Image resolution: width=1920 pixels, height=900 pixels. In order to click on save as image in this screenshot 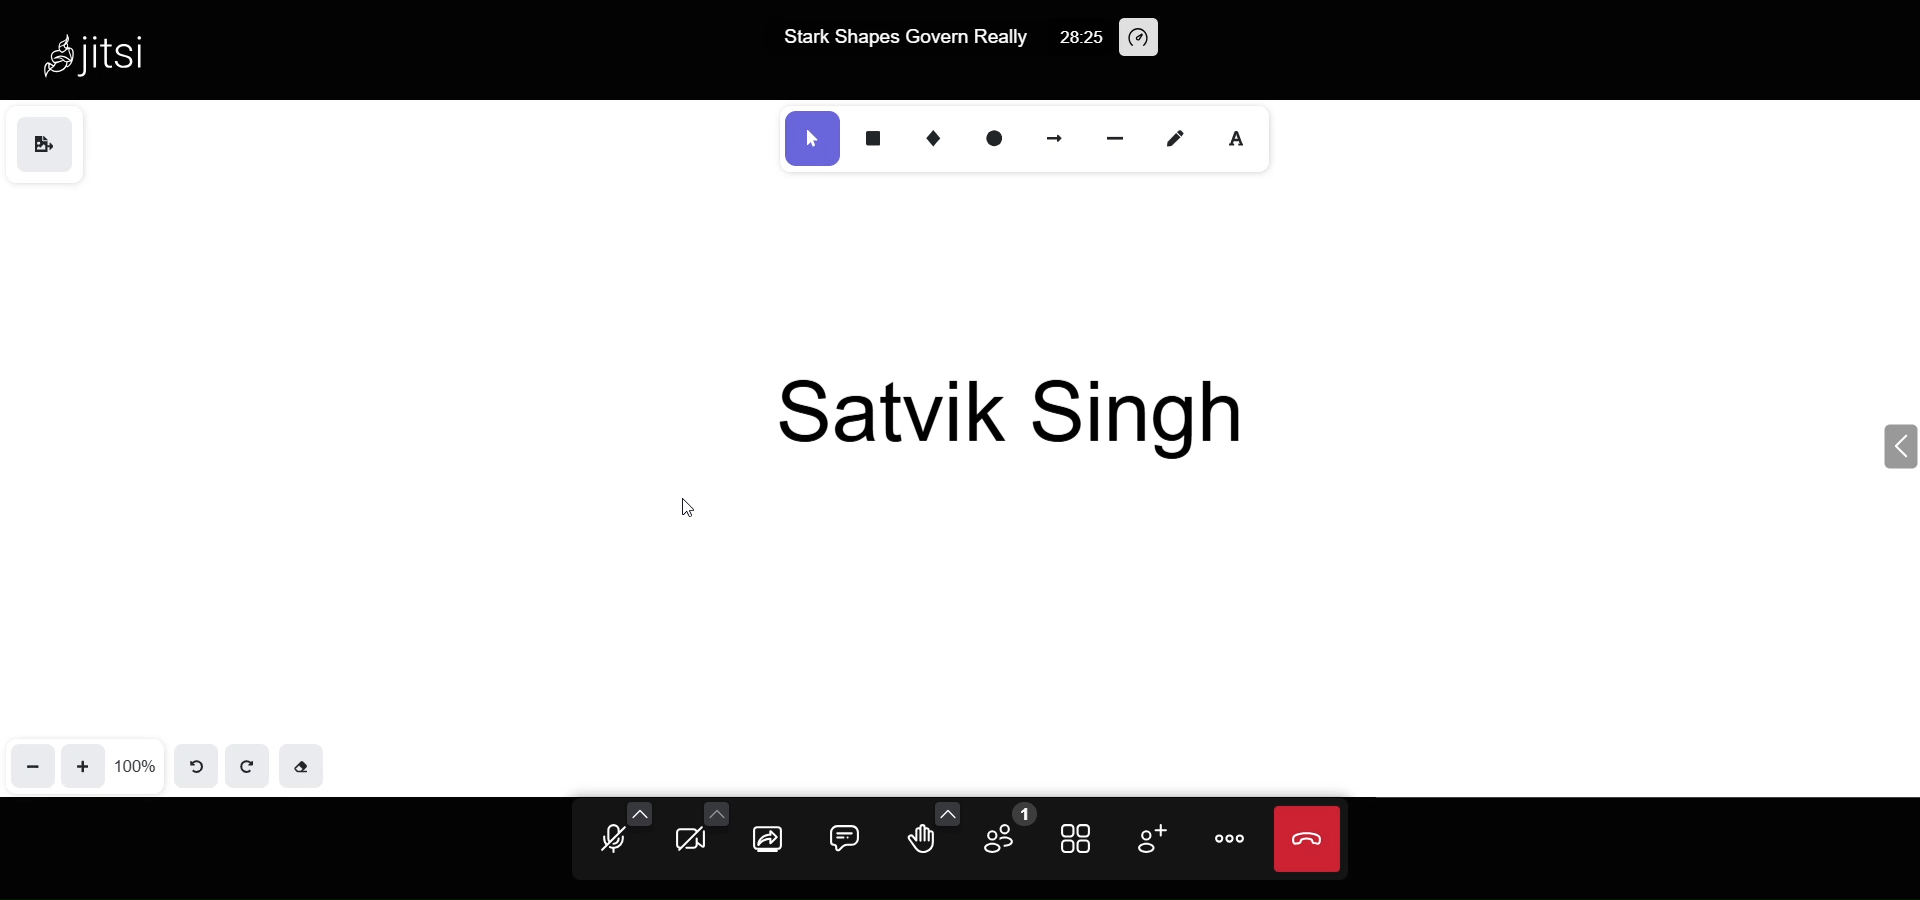, I will do `click(43, 145)`.